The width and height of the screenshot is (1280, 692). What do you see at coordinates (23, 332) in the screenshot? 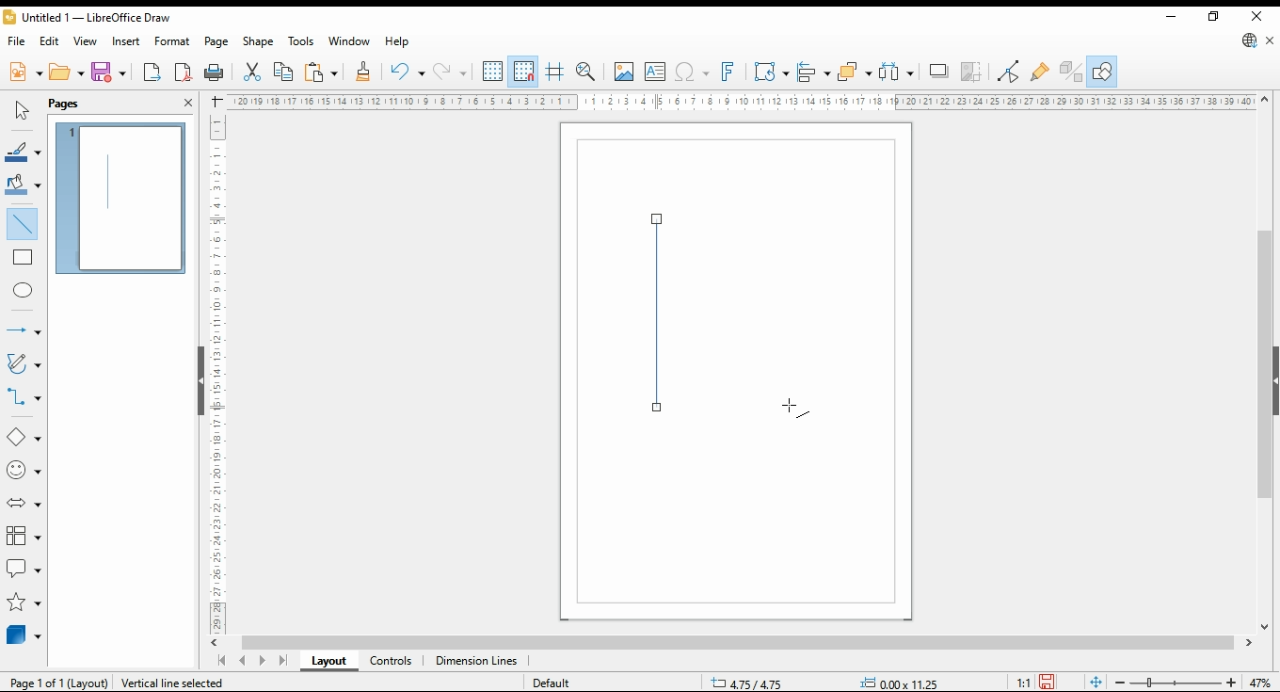
I see `lines and arrows` at bounding box center [23, 332].